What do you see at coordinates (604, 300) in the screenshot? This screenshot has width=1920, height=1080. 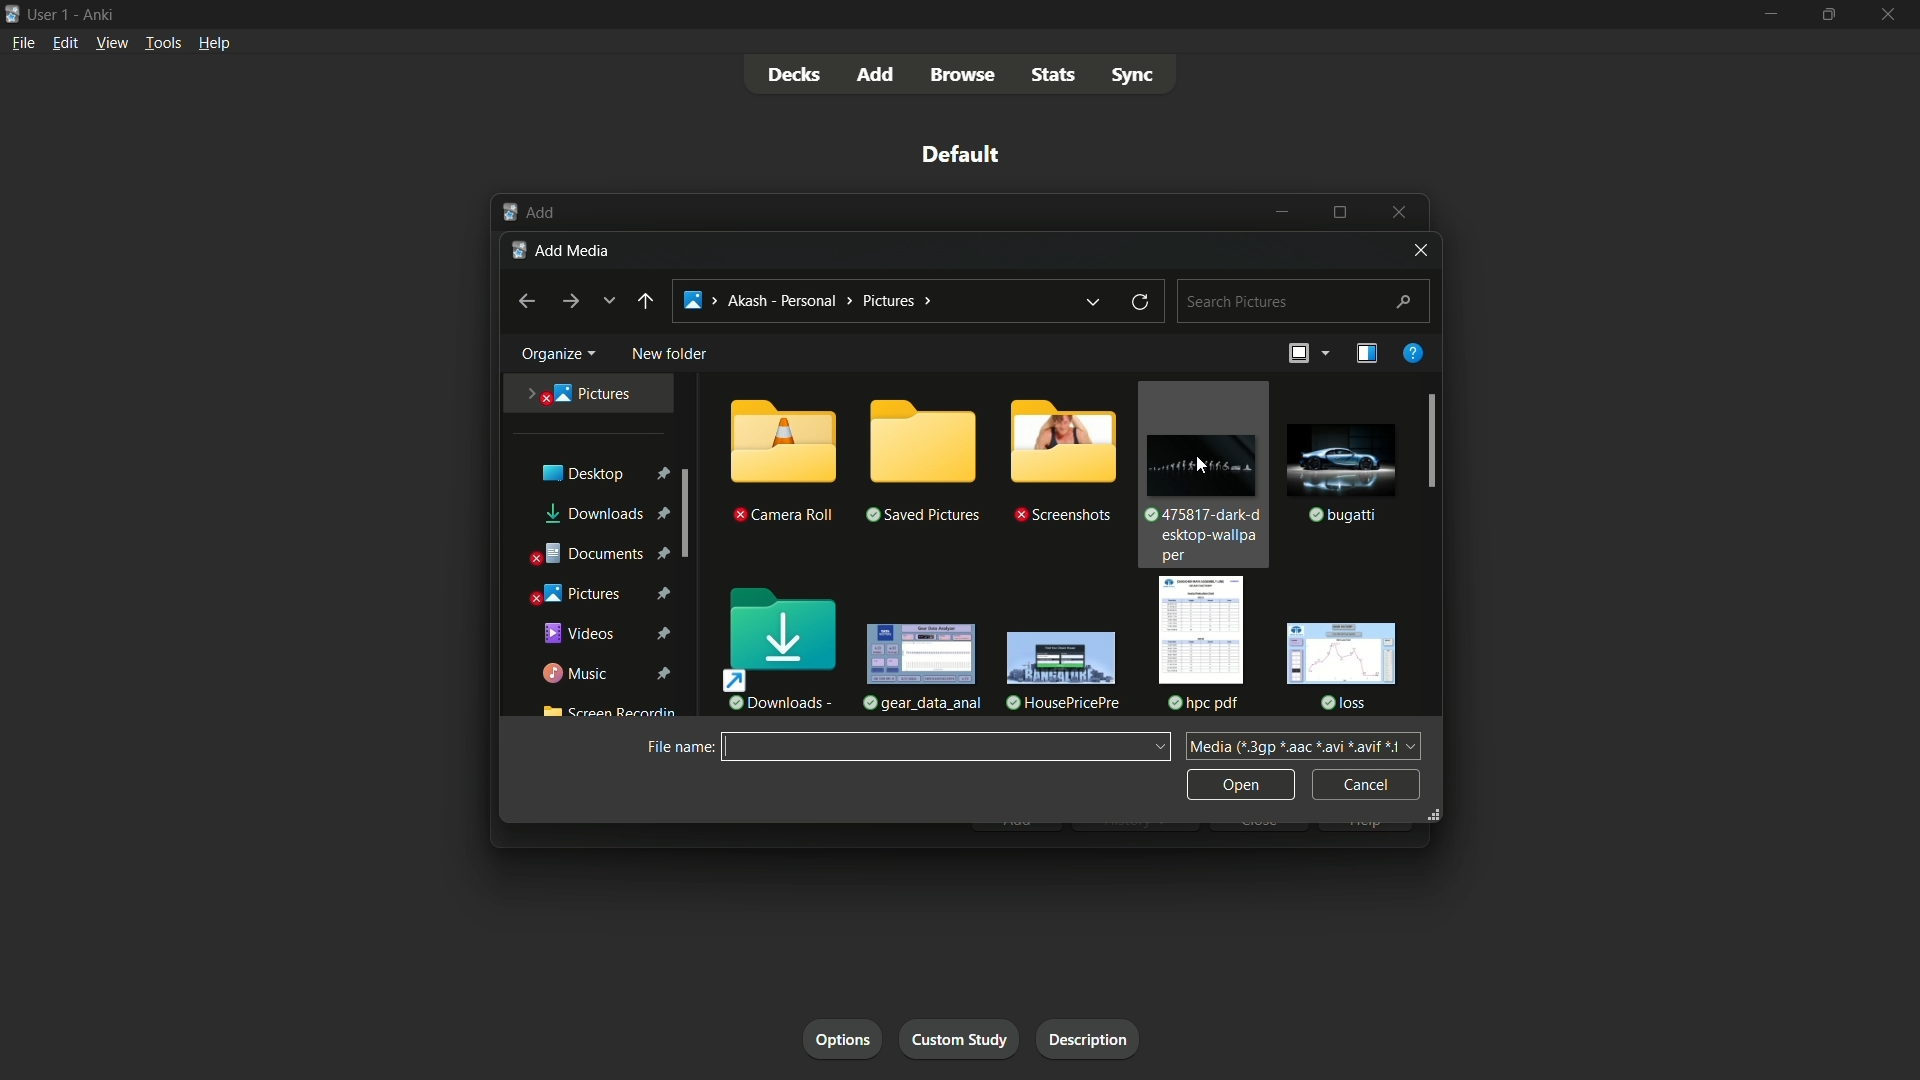 I see `recent locations` at bounding box center [604, 300].